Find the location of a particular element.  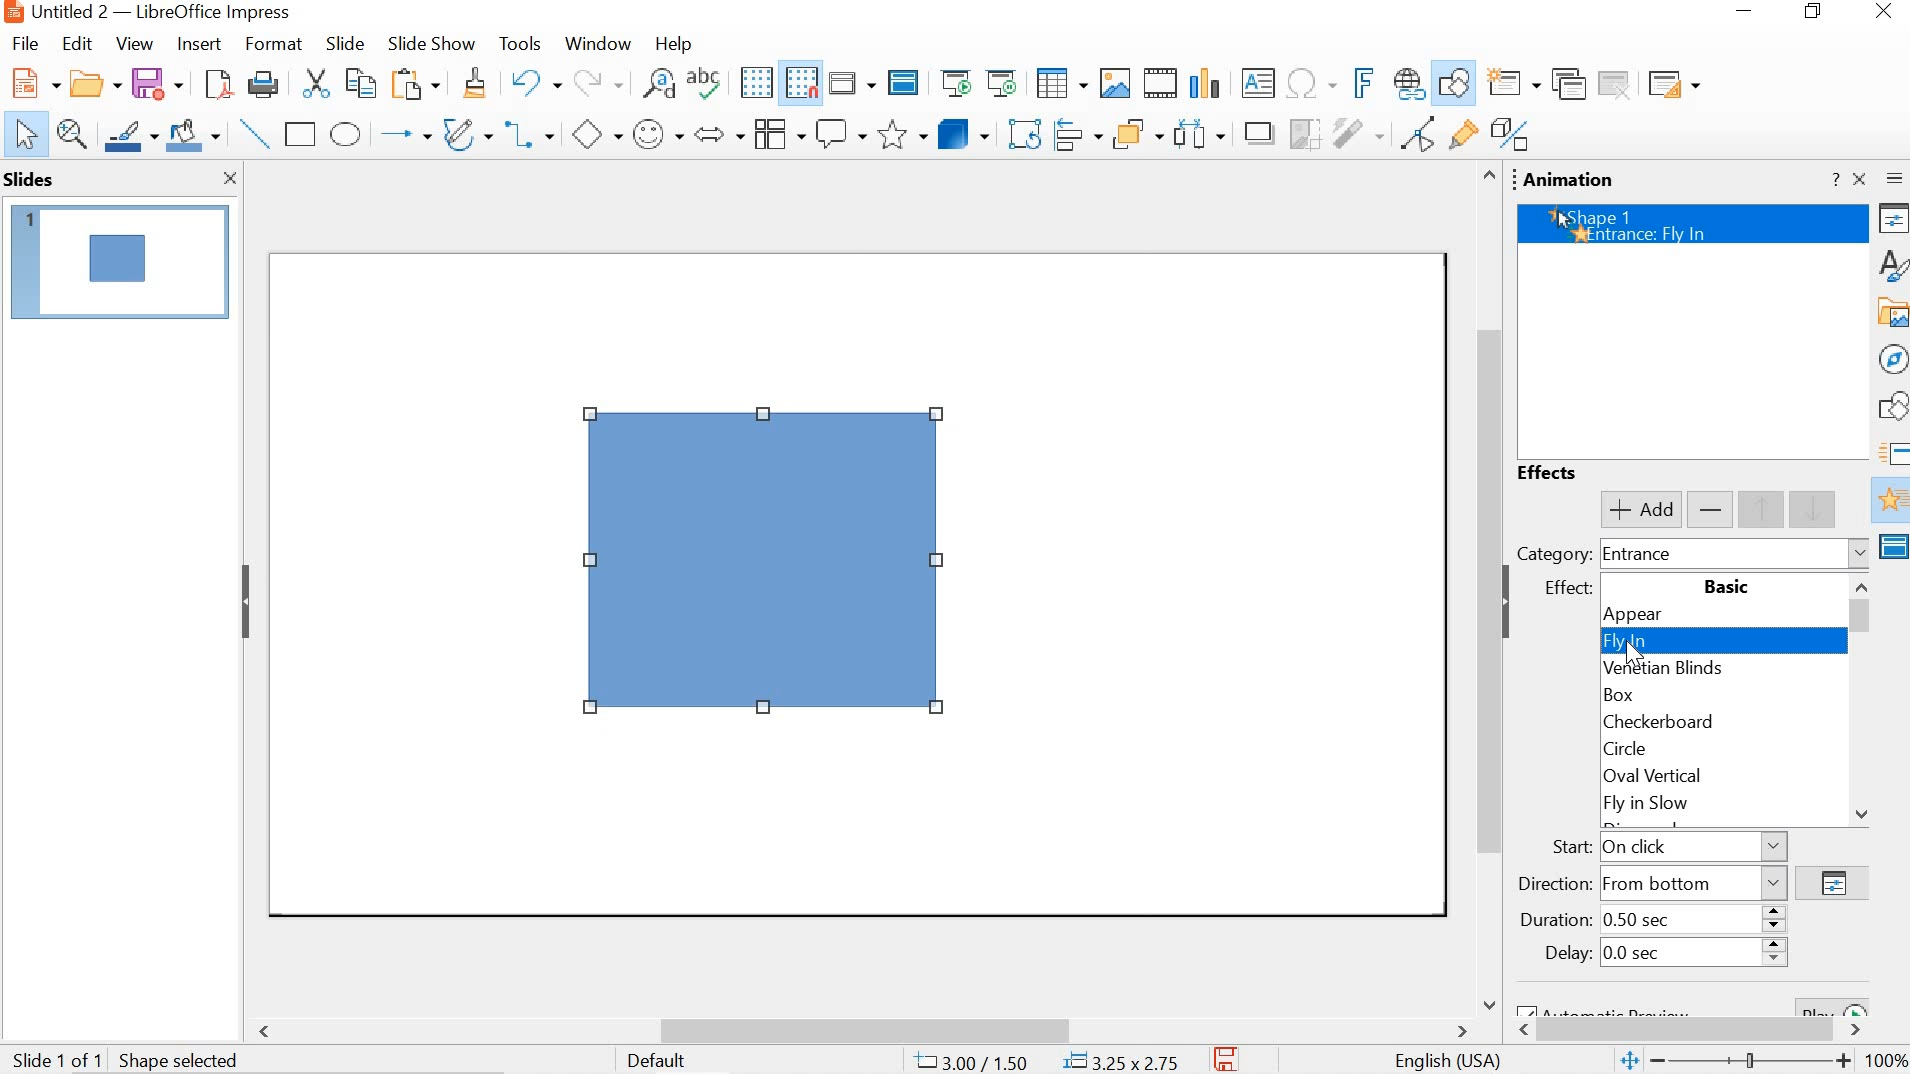

circle is located at coordinates (1707, 747).